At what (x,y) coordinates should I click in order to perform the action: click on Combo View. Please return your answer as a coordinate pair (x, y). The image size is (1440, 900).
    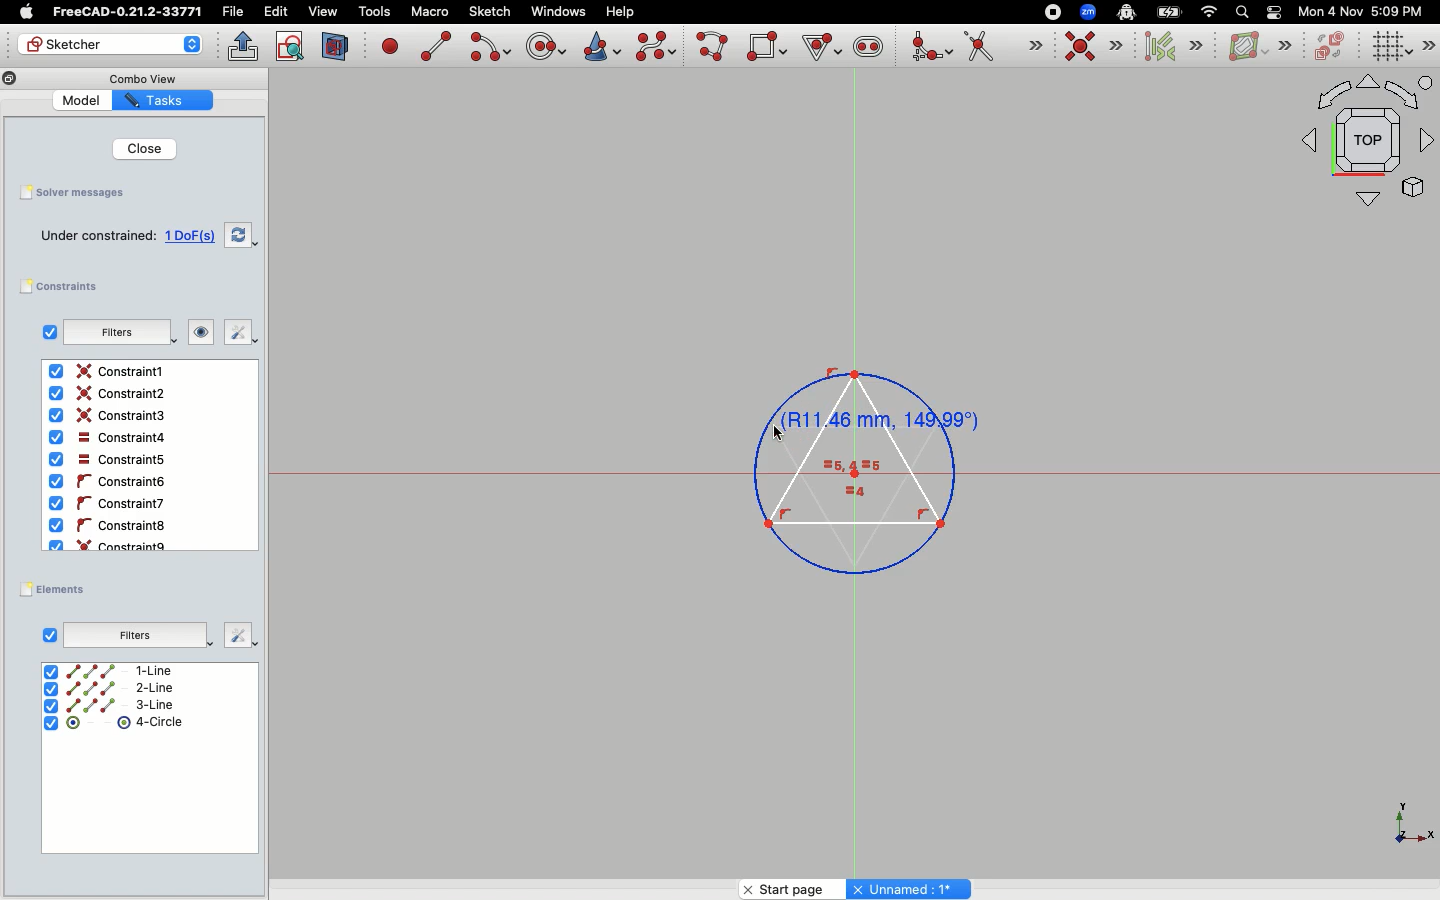
    Looking at the image, I should click on (142, 78).